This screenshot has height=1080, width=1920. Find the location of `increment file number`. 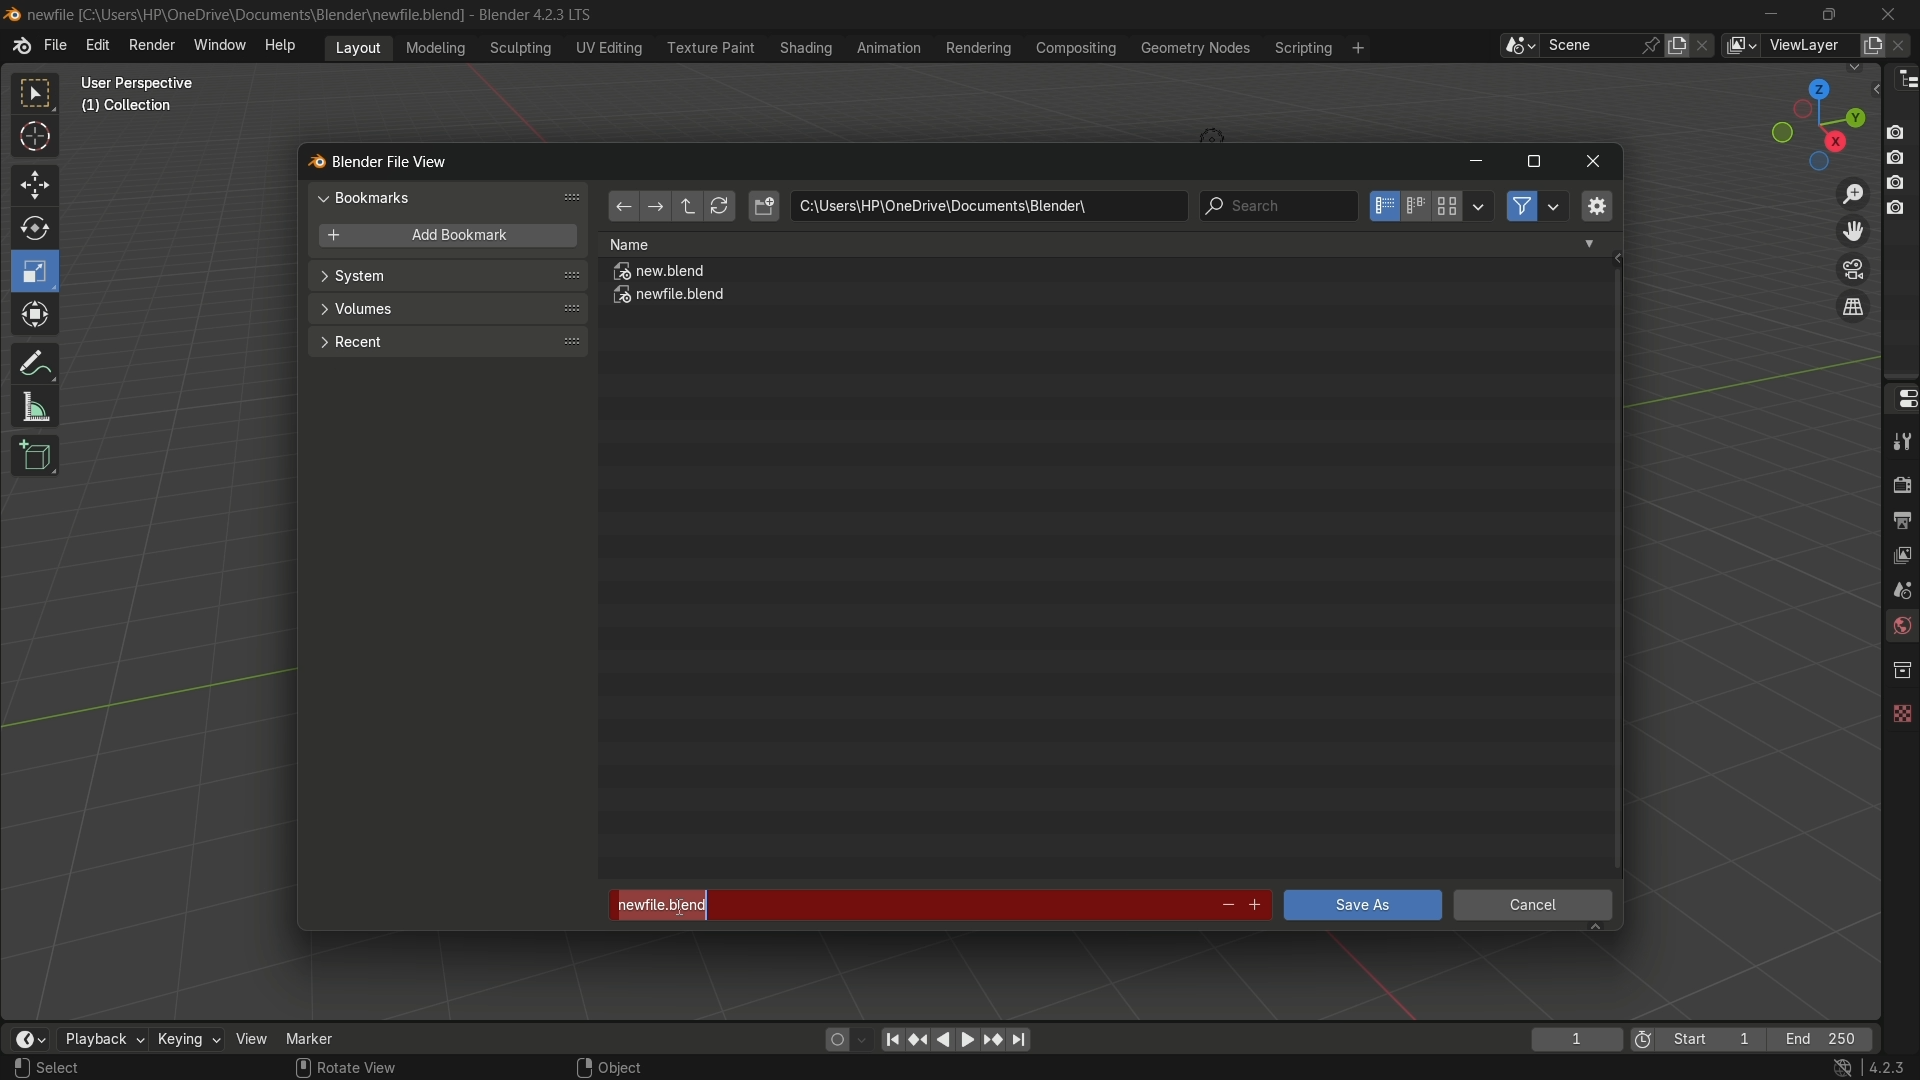

increment file number is located at coordinates (1256, 906).